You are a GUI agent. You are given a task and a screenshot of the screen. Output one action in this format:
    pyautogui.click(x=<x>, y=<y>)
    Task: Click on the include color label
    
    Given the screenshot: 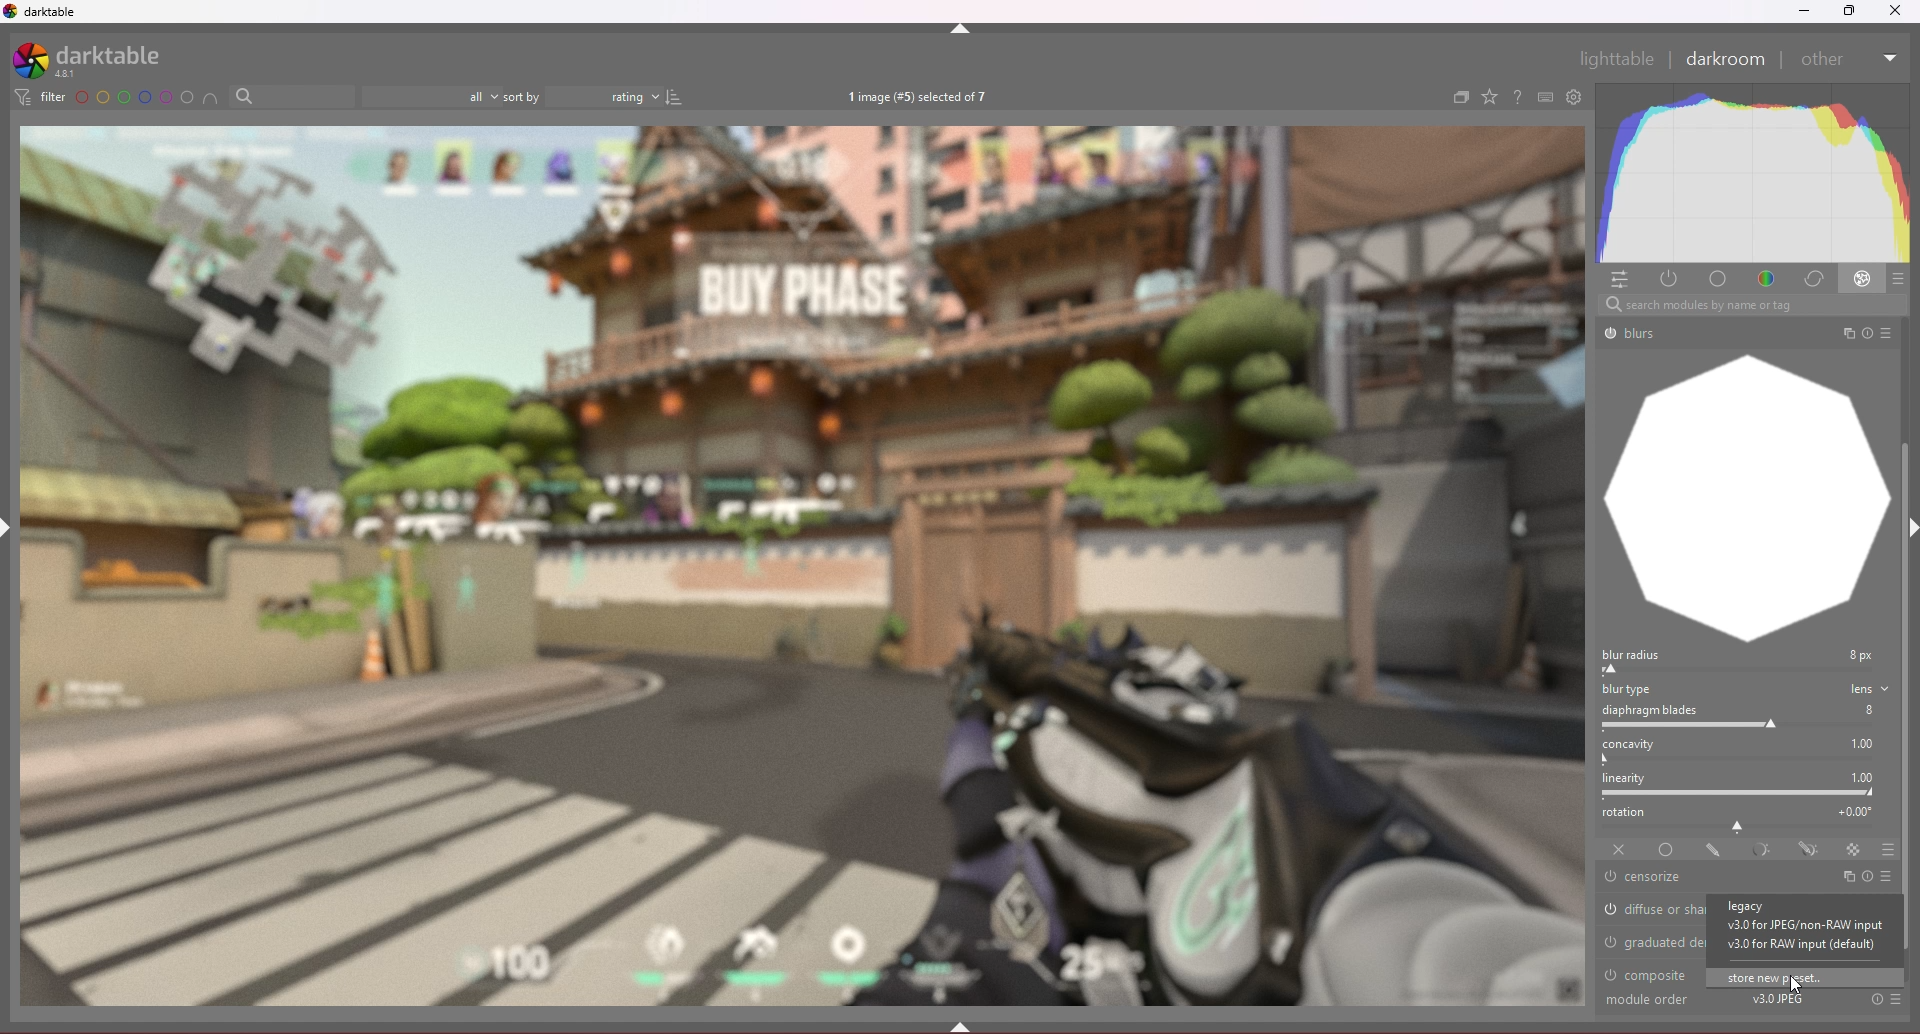 What is the action you would take?
    pyautogui.click(x=209, y=97)
    